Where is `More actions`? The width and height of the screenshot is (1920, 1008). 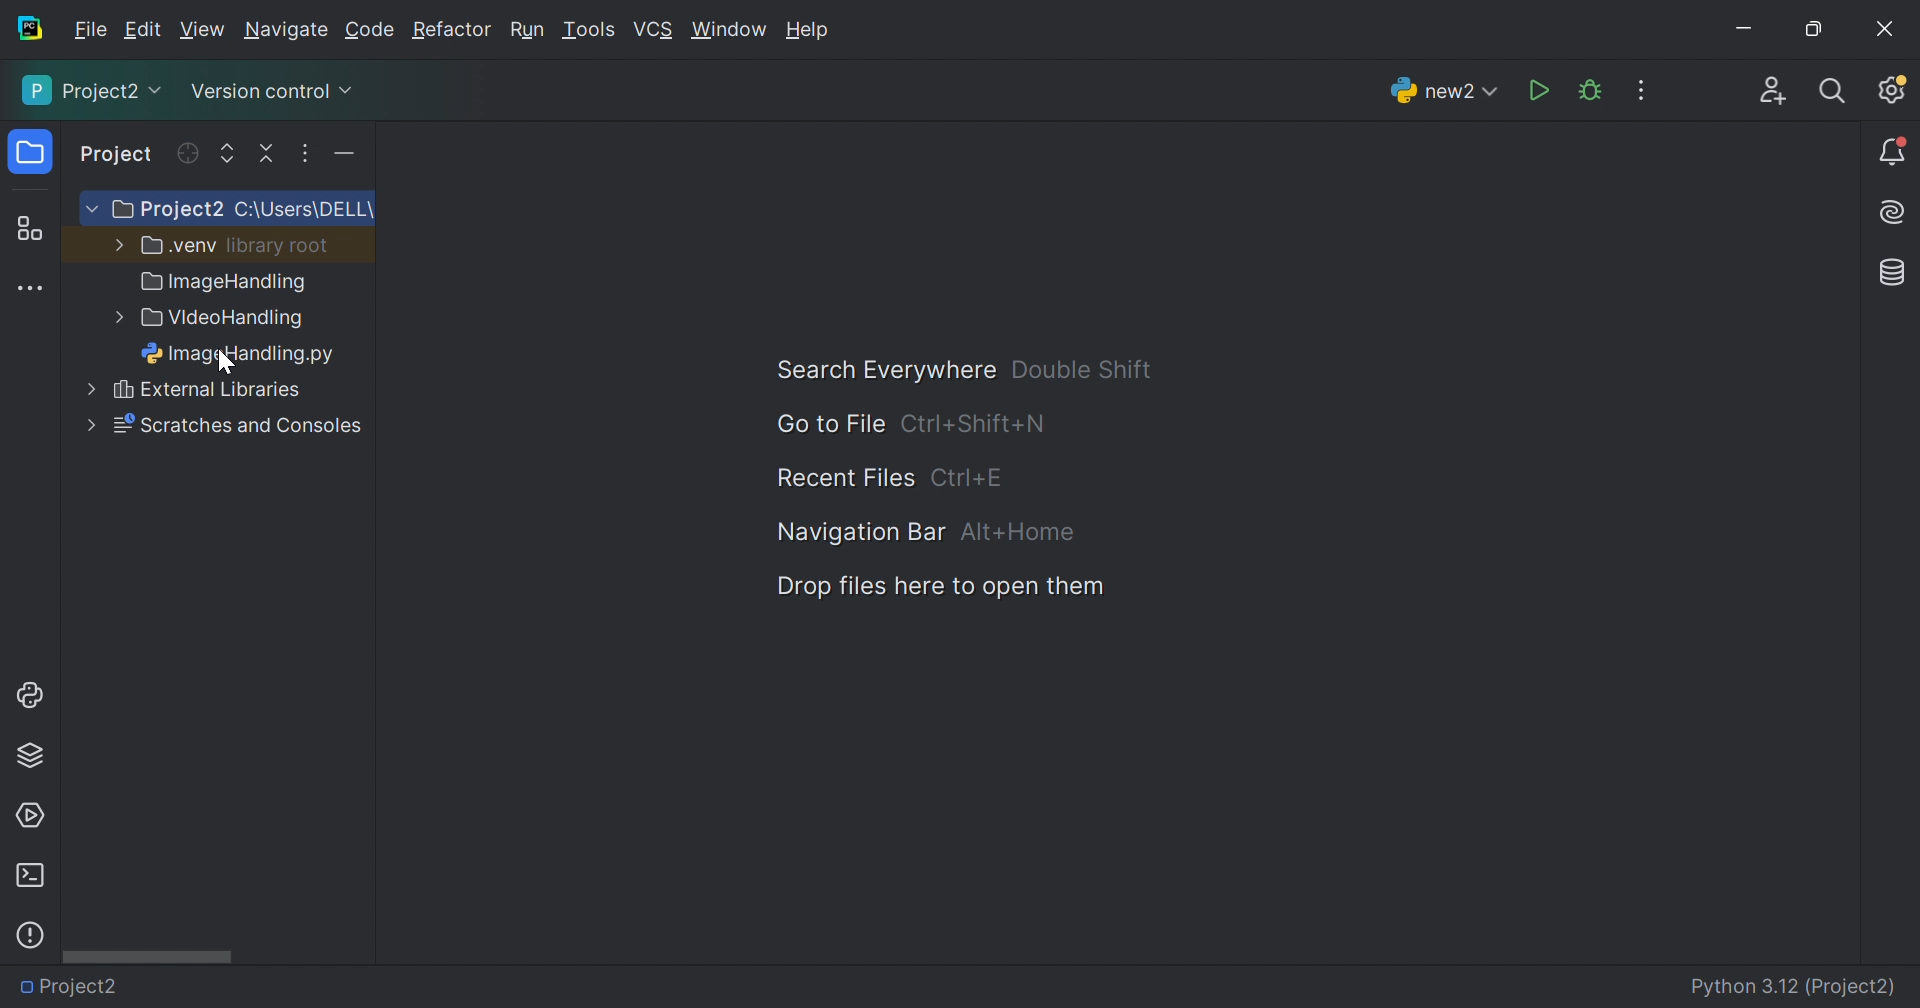 More actions is located at coordinates (339, 158).